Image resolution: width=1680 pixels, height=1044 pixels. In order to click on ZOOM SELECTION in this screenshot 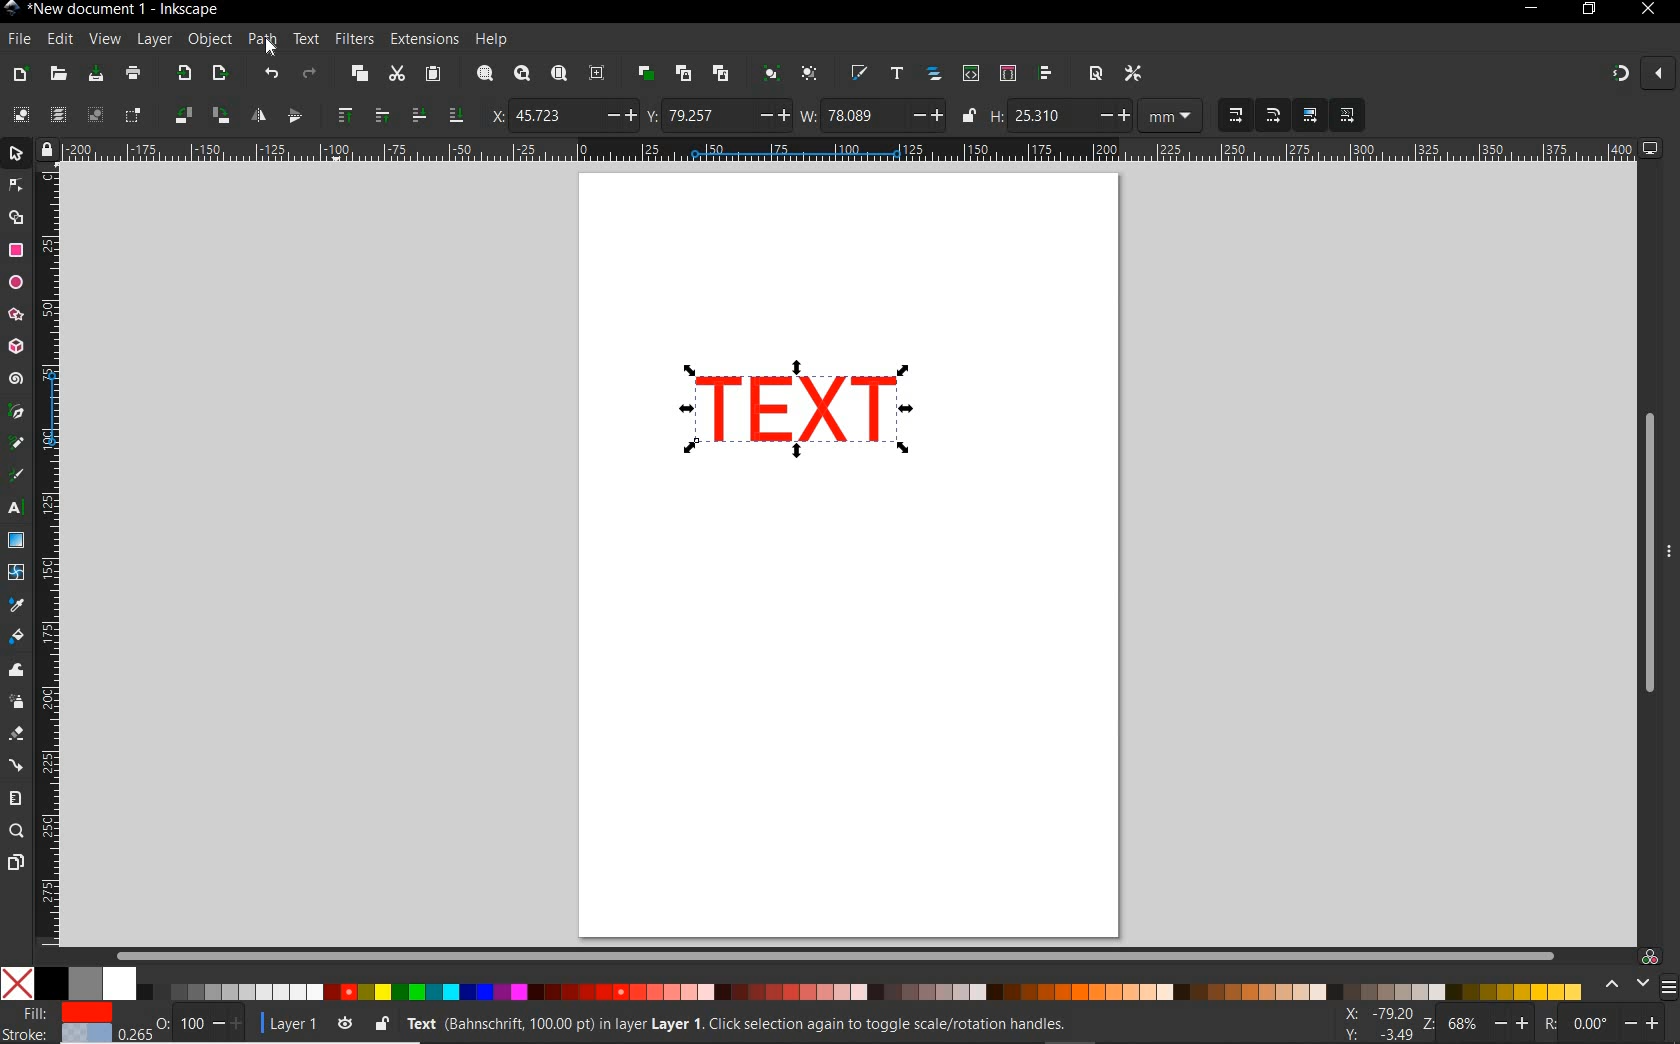, I will do `click(483, 75)`.